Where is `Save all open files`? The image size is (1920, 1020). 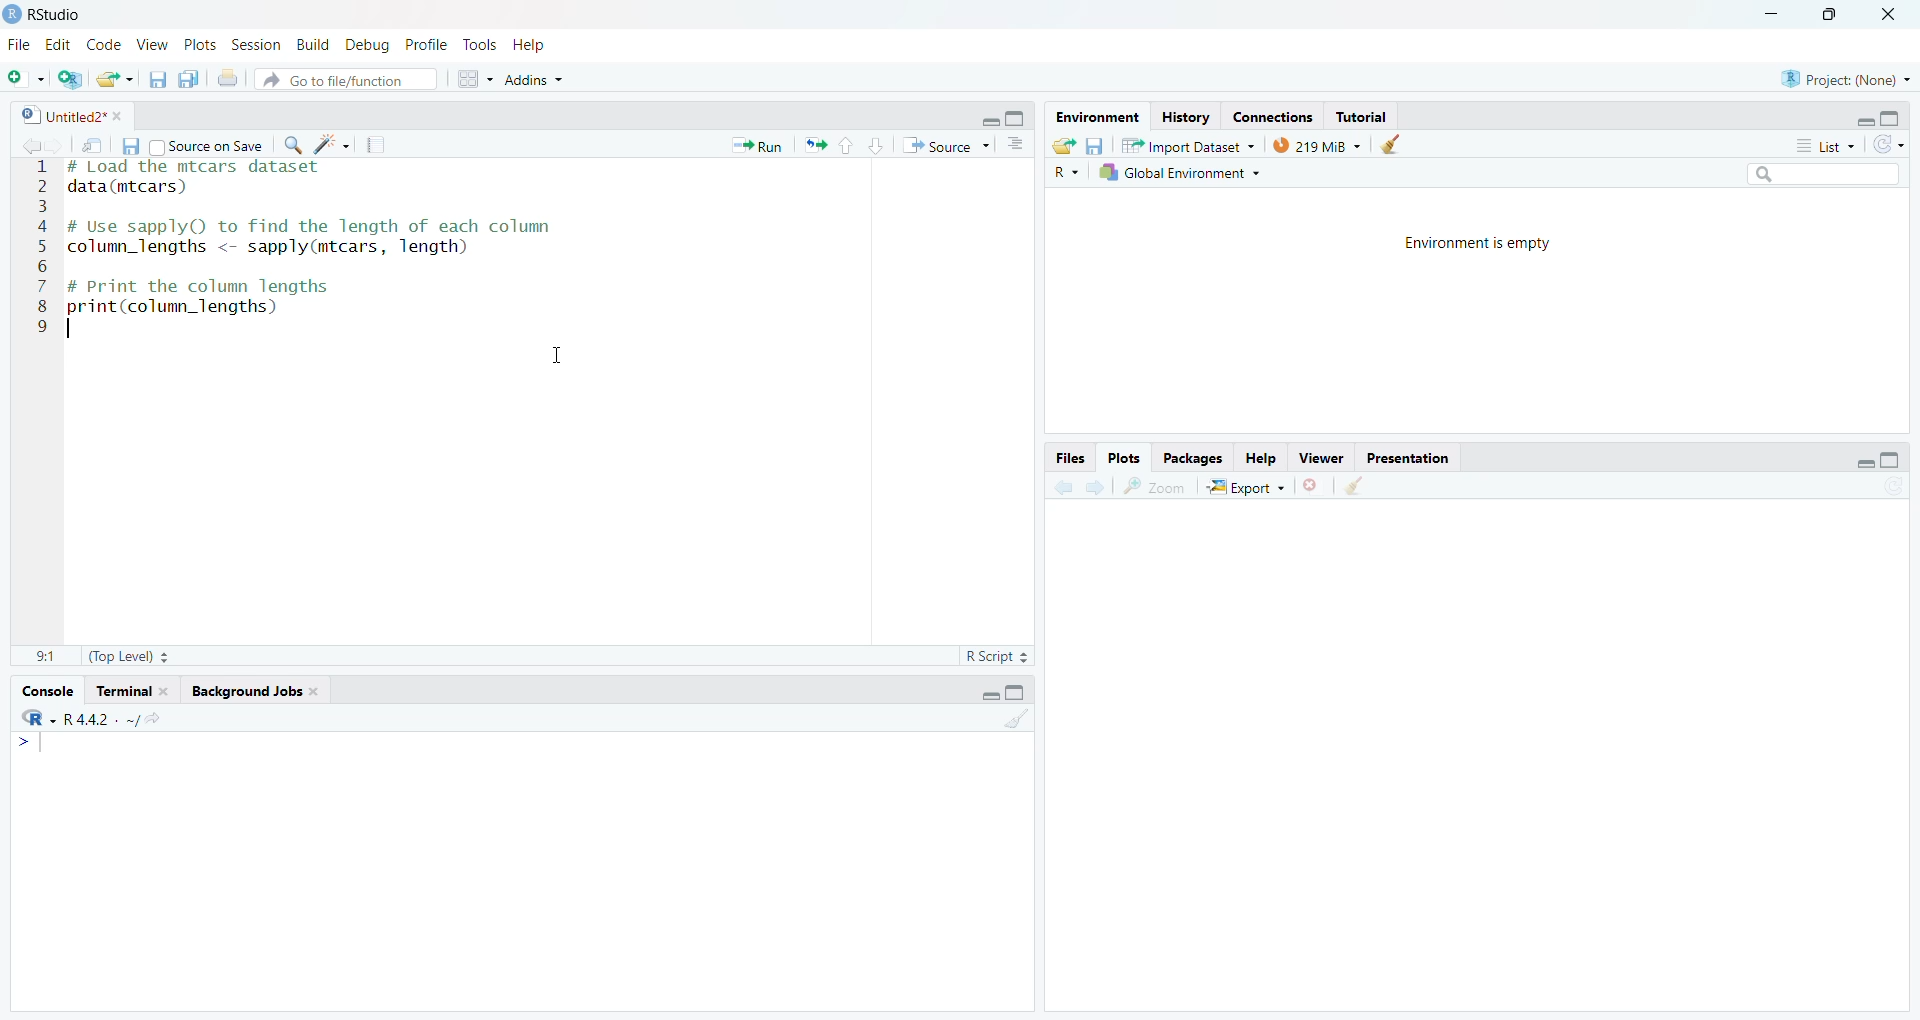
Save all open files is located at coordinates (189, 78).